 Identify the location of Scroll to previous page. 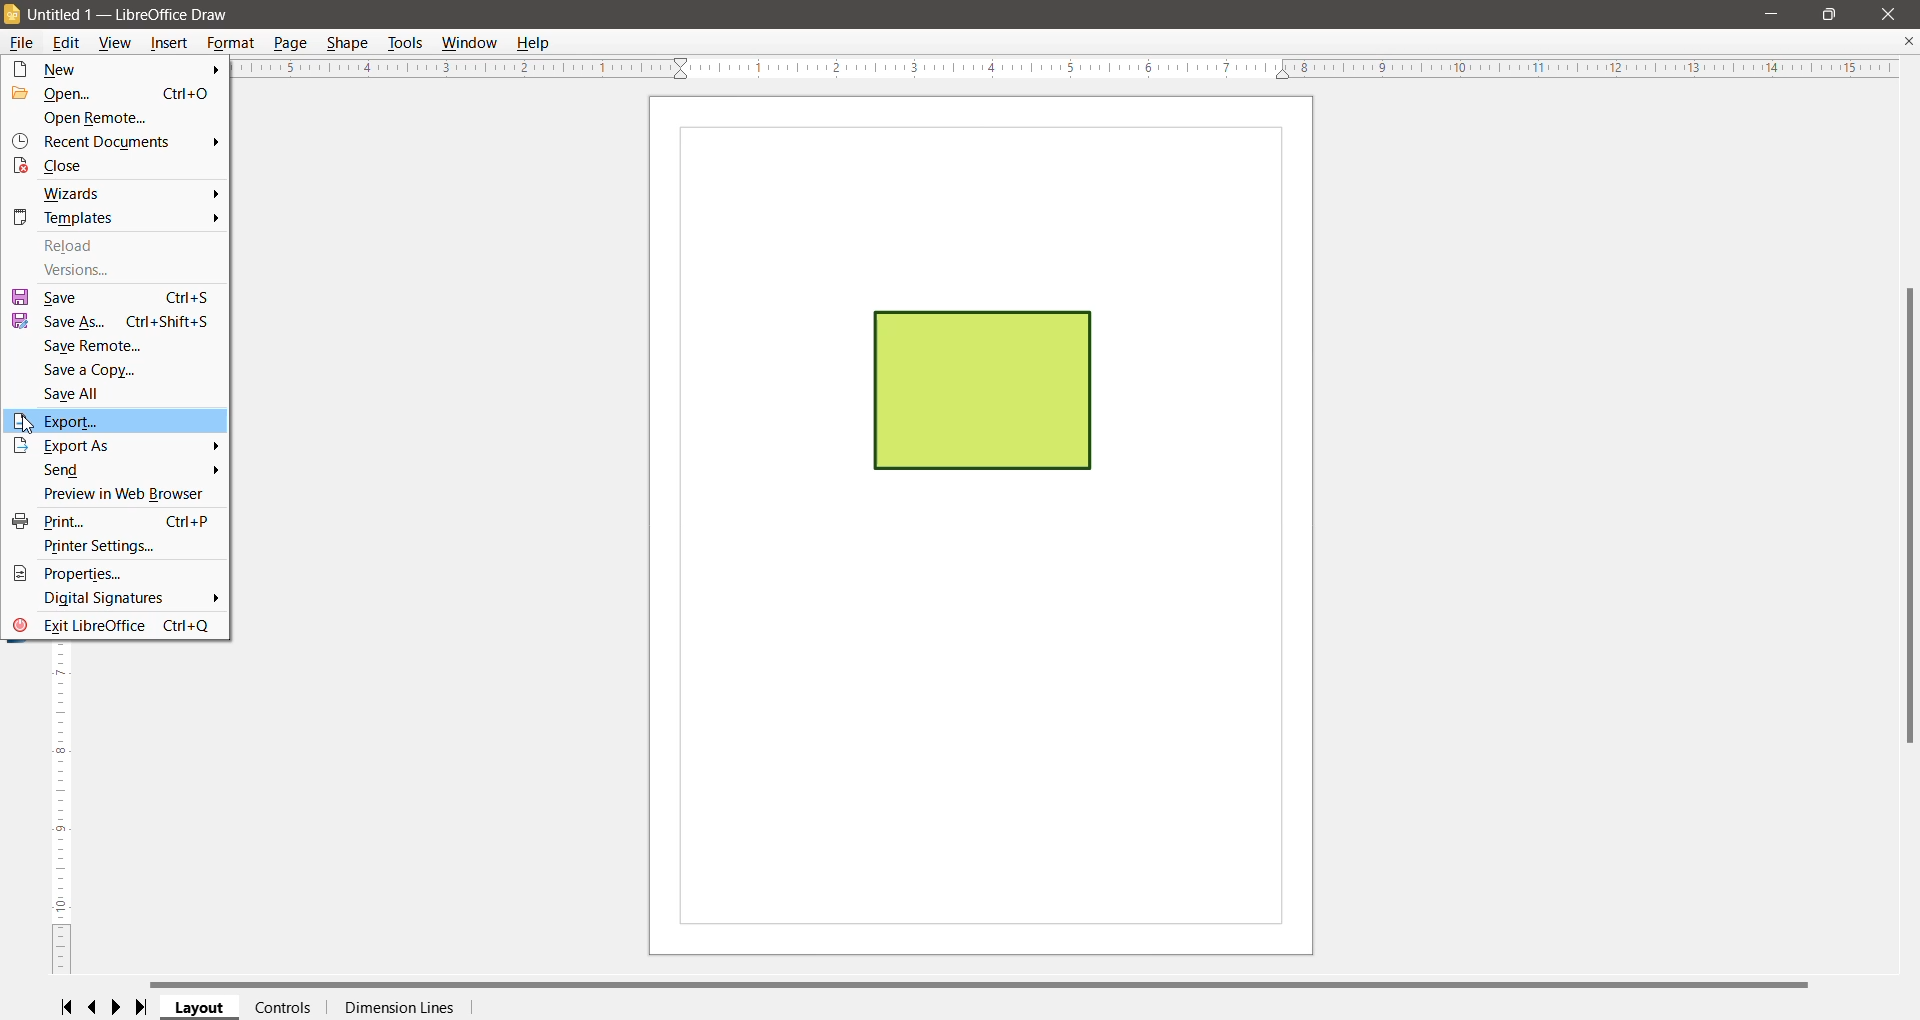
(94, 1008).